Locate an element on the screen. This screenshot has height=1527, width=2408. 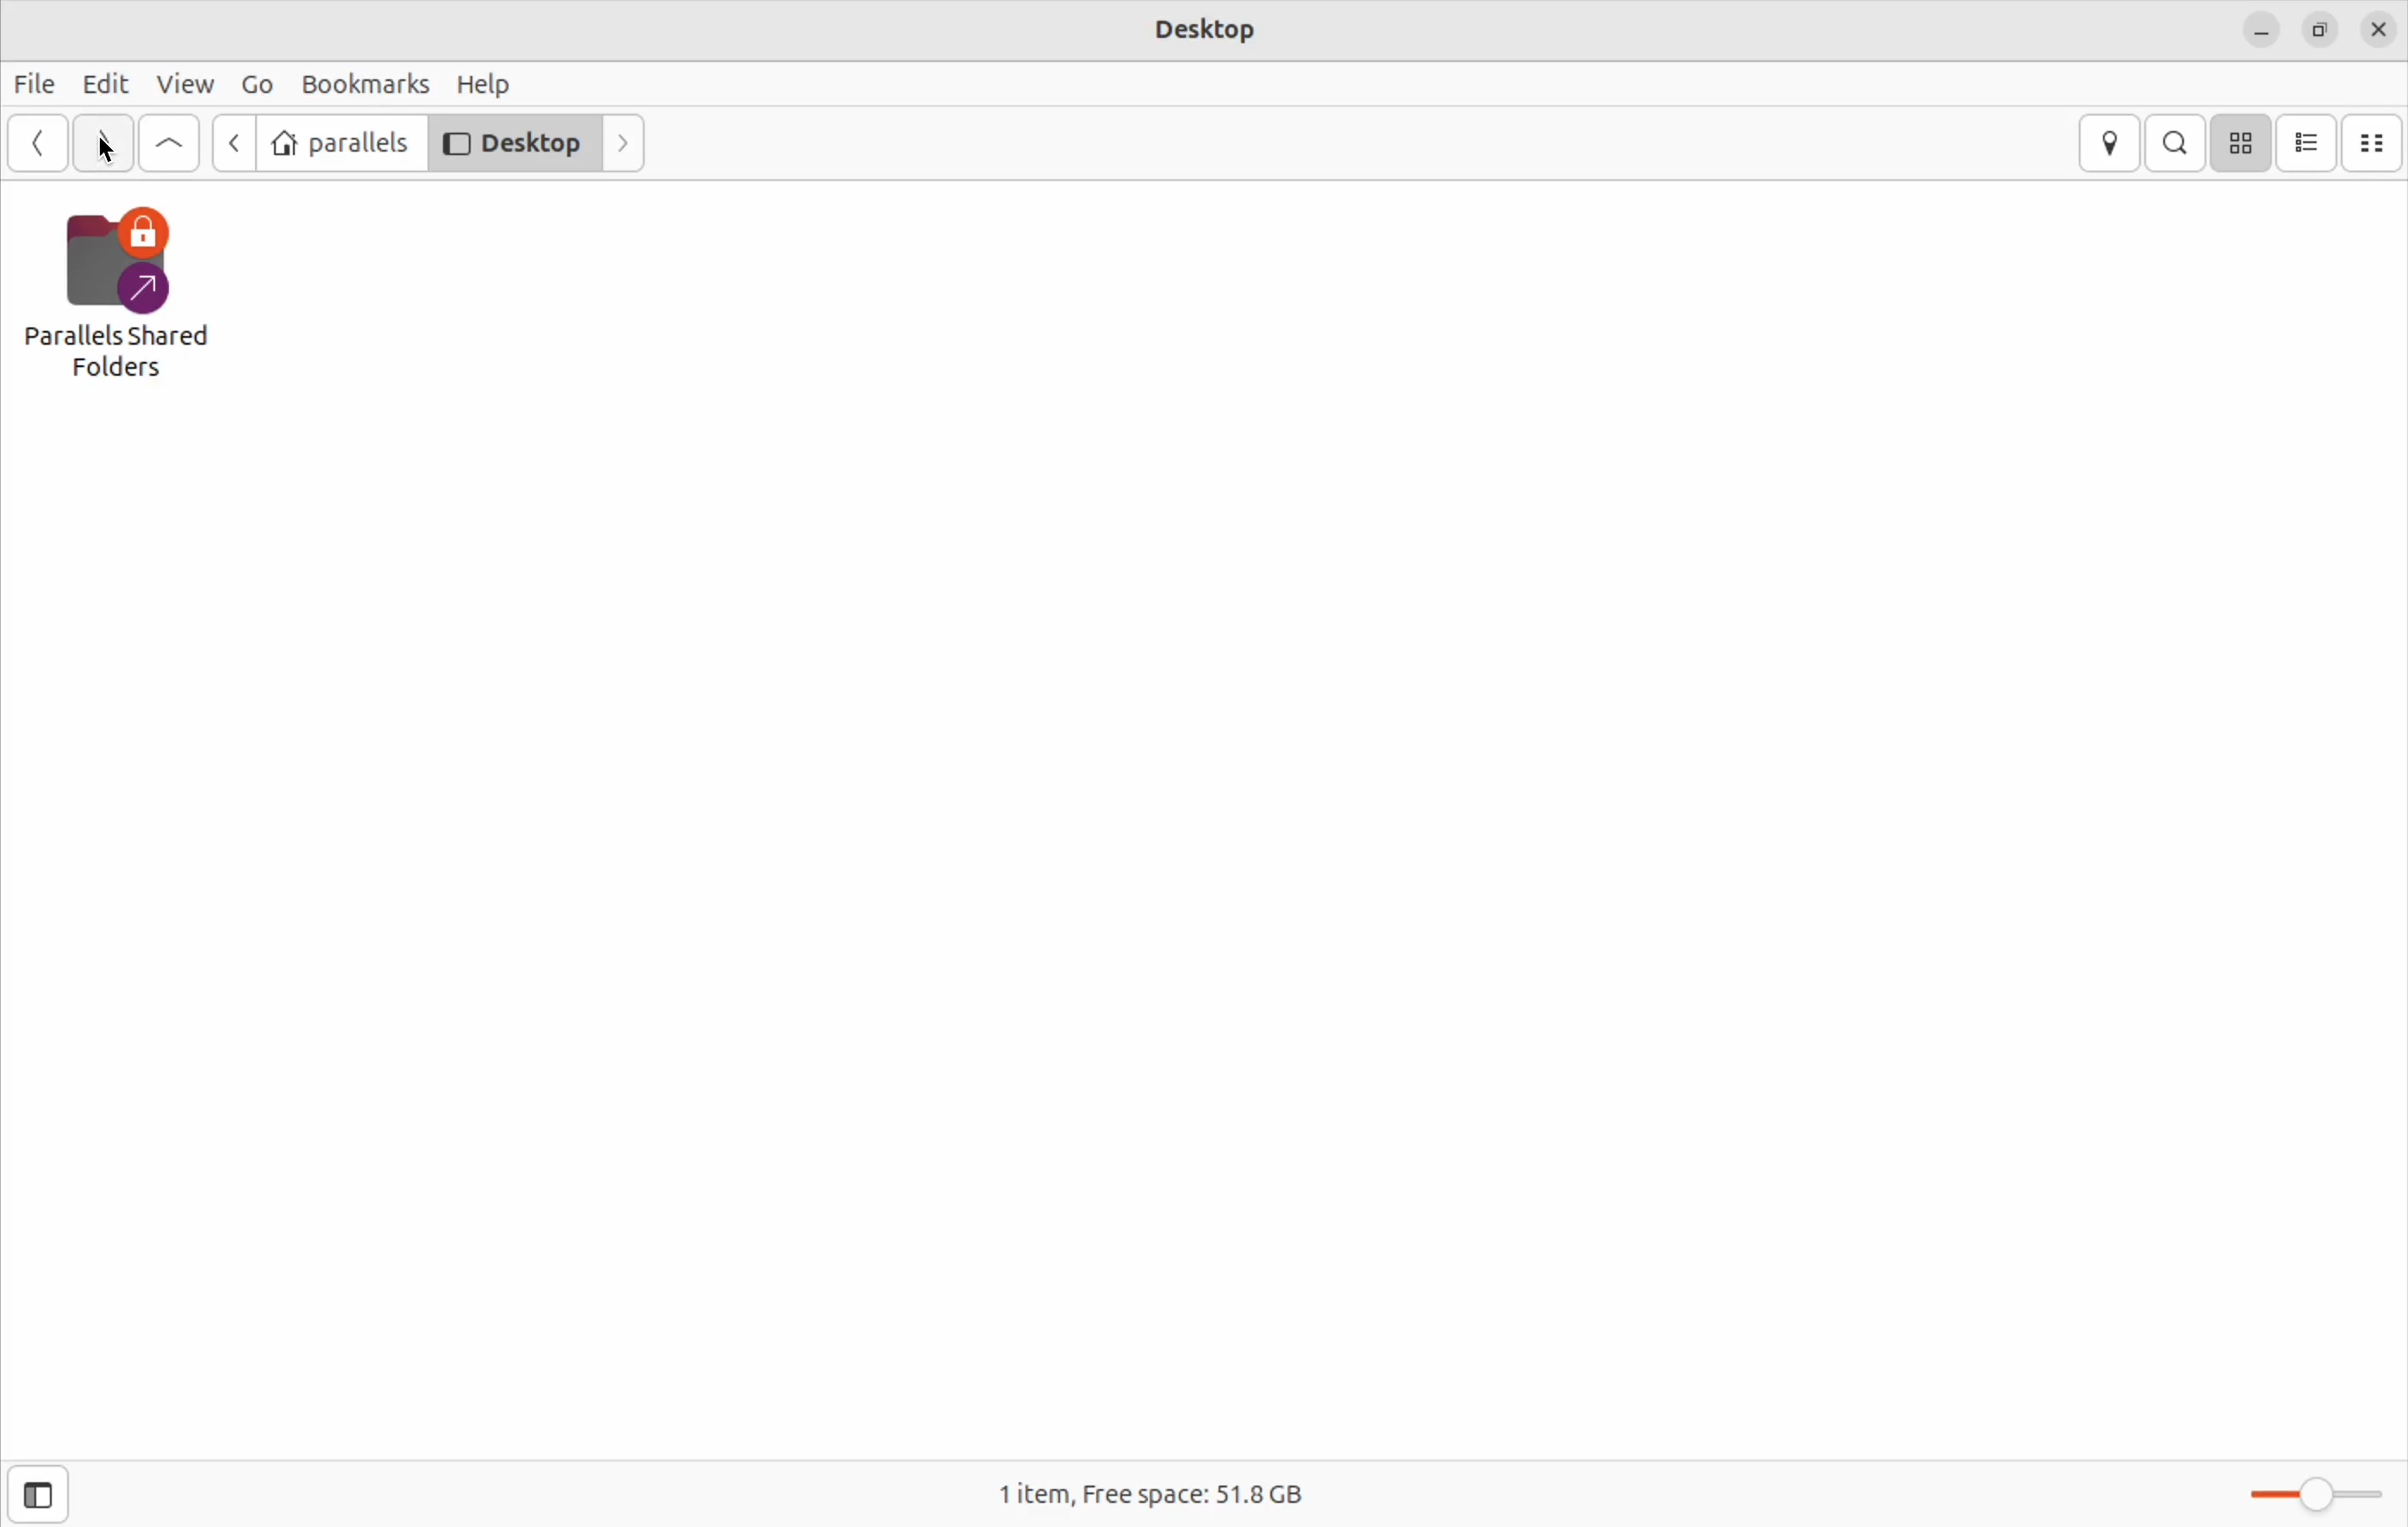
icon view is located at coordinates (2243, 143).